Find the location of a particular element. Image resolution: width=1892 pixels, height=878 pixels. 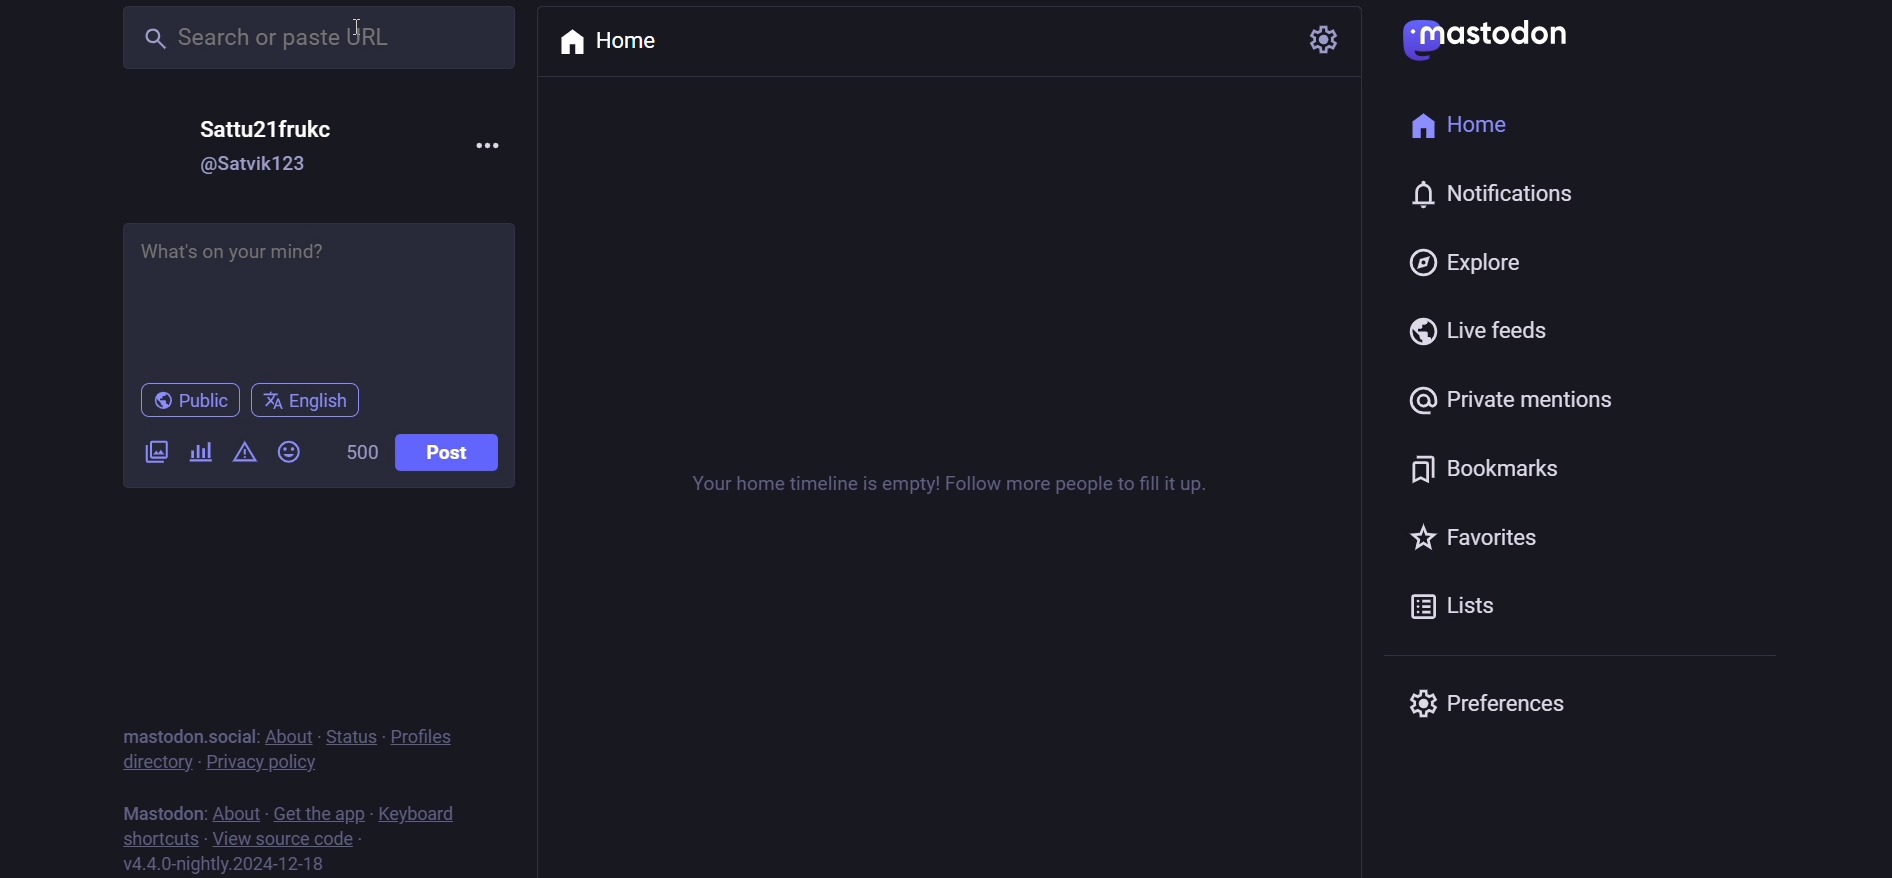

home is located at coordinates (1469, 123).